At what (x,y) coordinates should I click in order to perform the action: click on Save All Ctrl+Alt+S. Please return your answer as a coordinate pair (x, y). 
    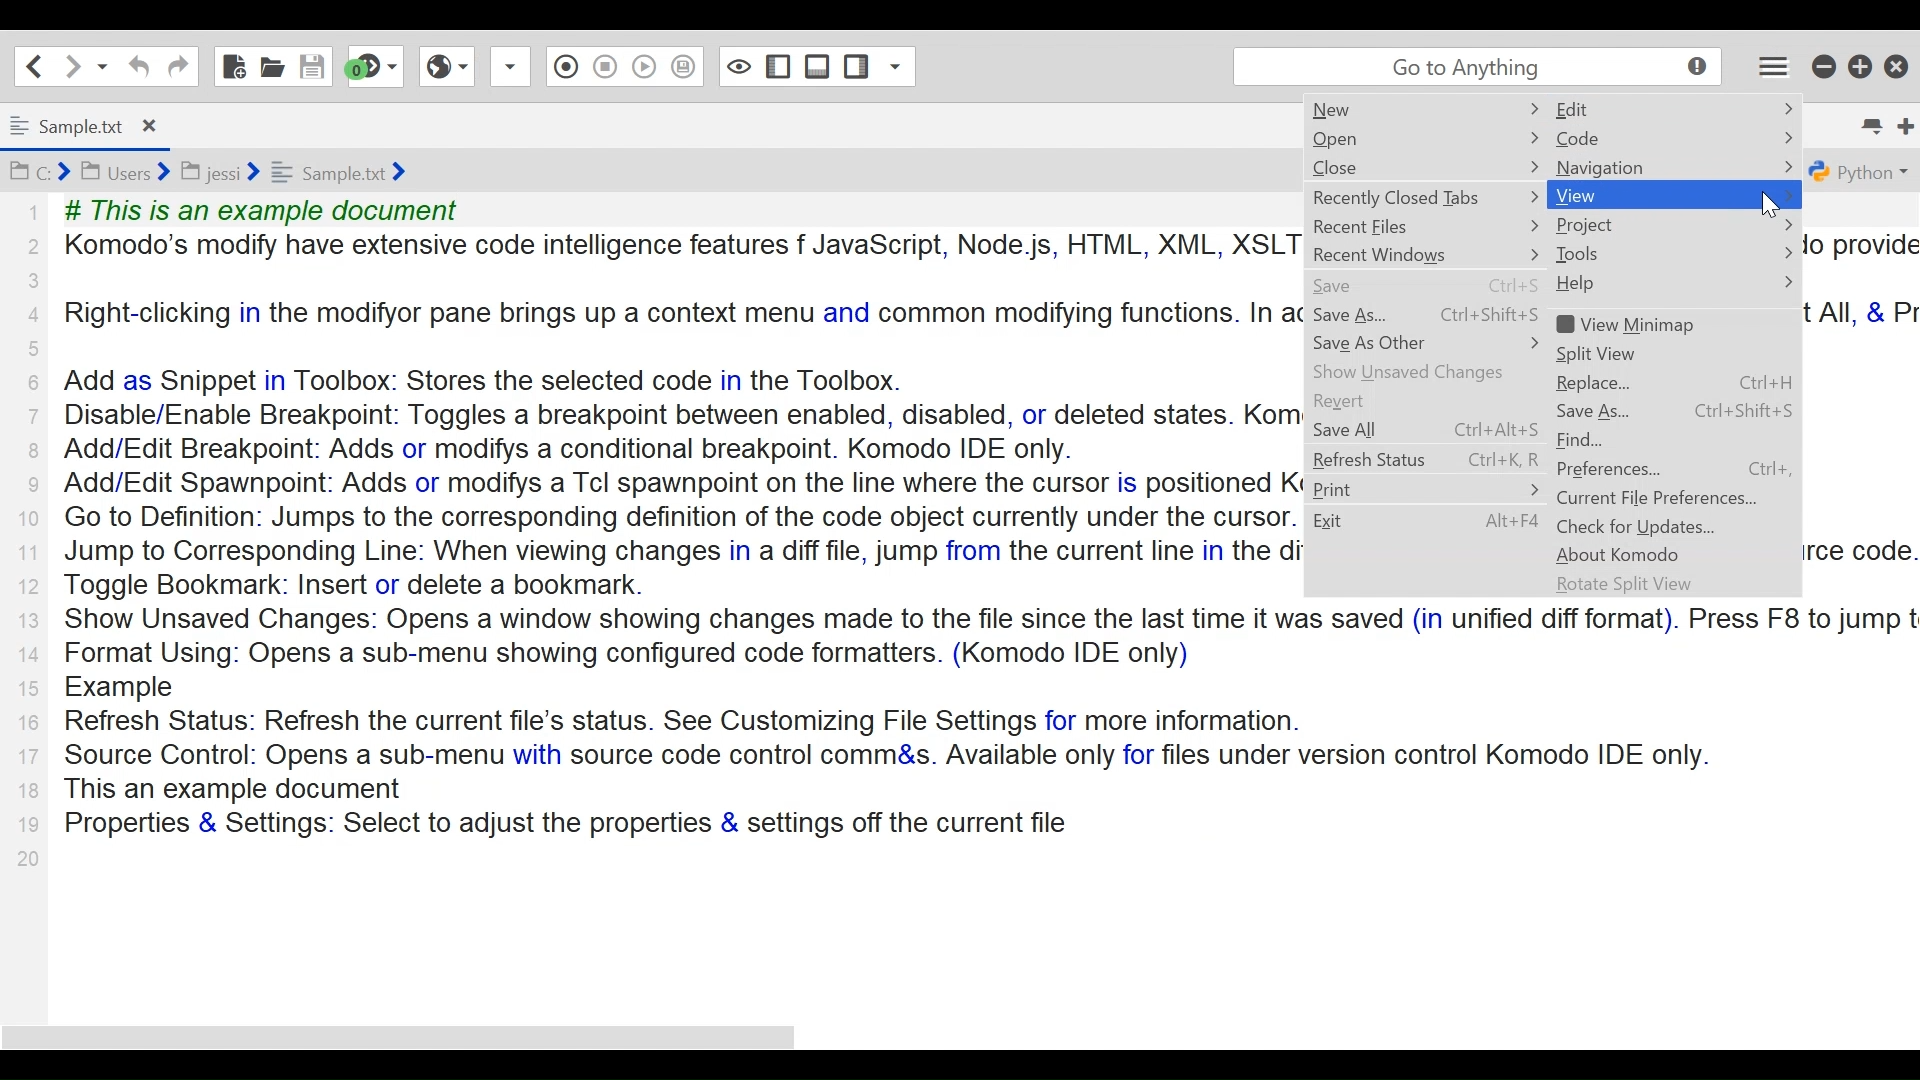
    Looking at the image, I should click on (1433, 432).